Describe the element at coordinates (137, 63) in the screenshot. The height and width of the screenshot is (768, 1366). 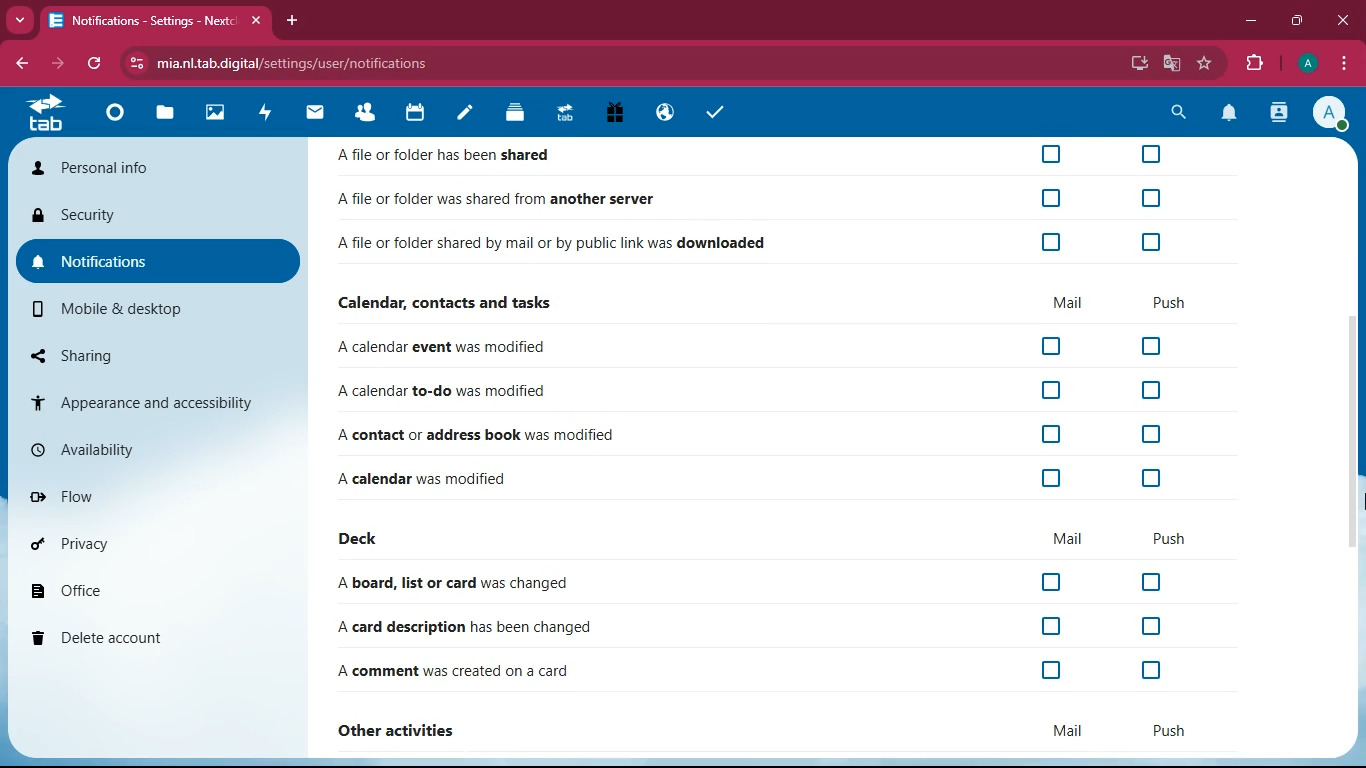
I see `View site information` at that location.